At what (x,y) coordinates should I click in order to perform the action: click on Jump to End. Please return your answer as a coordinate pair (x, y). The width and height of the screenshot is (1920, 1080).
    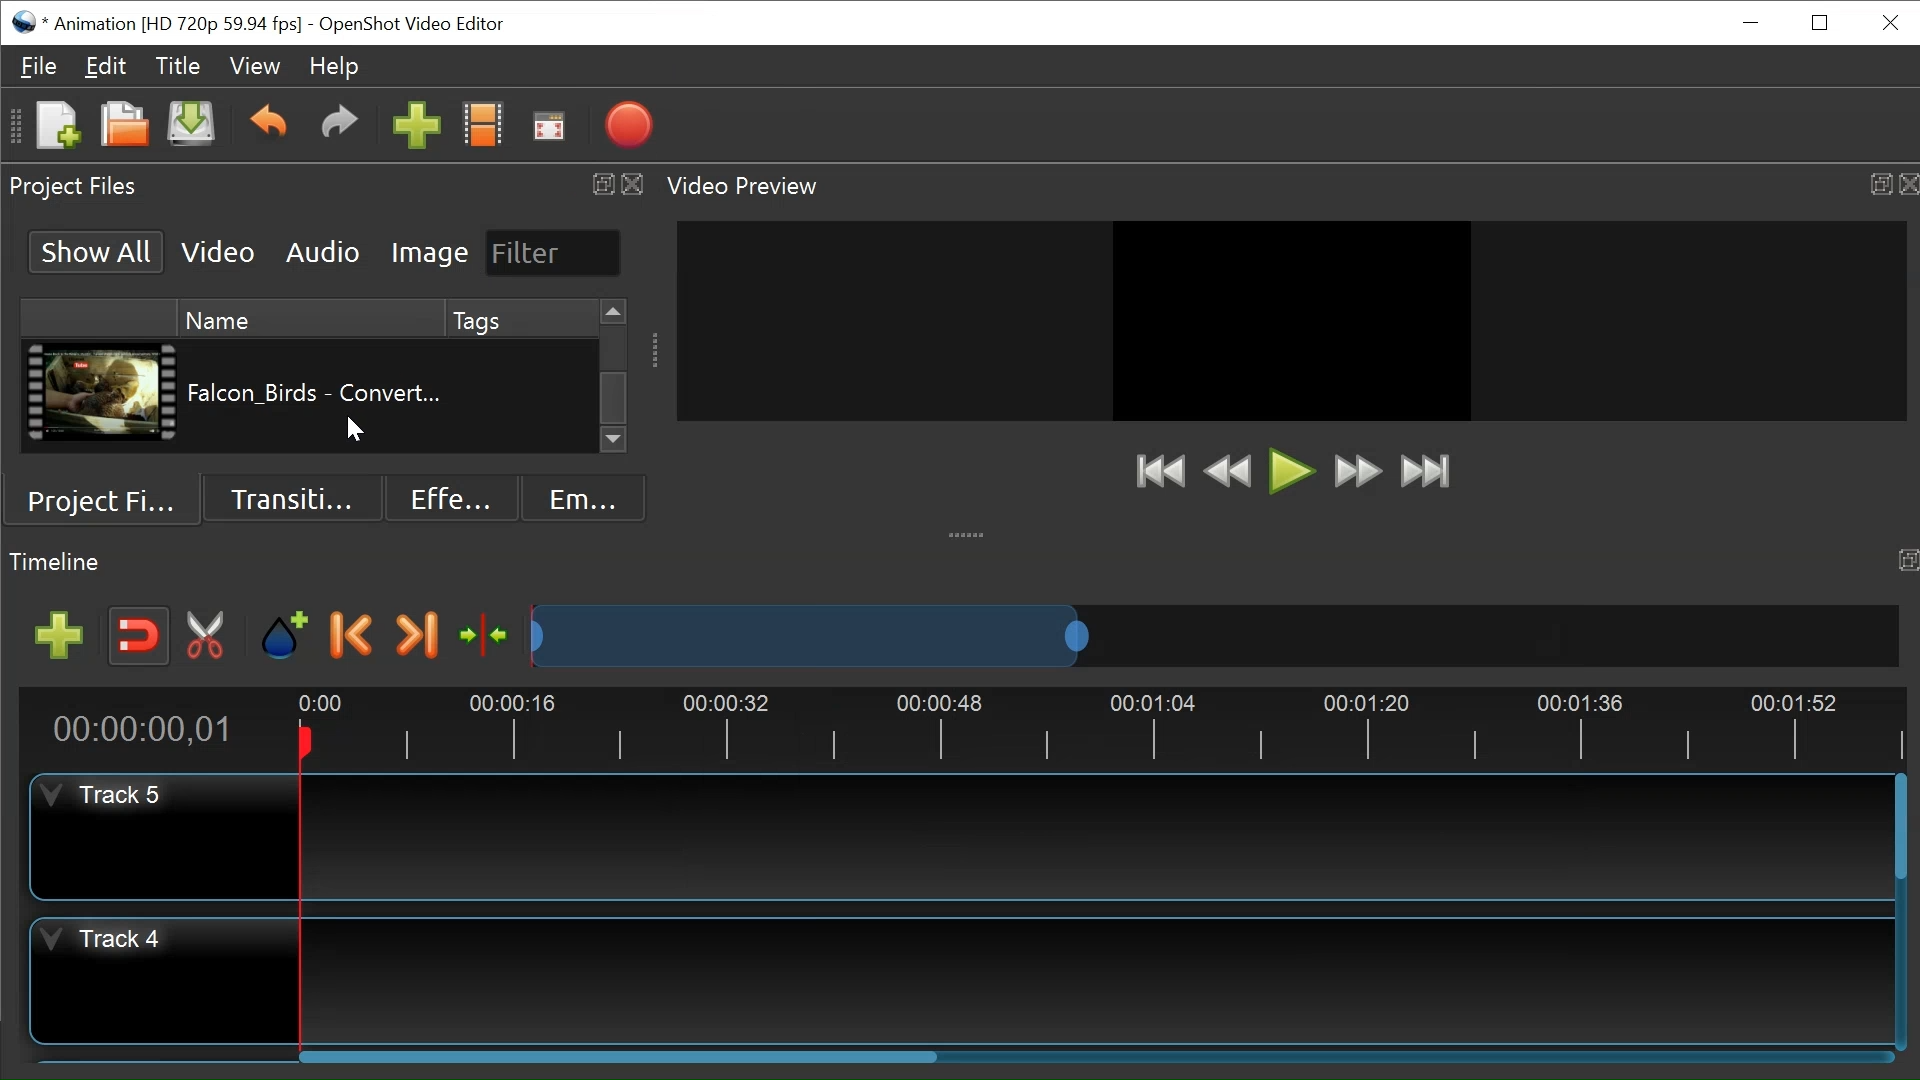
    Looking at the image, I should click on (1425, 472).